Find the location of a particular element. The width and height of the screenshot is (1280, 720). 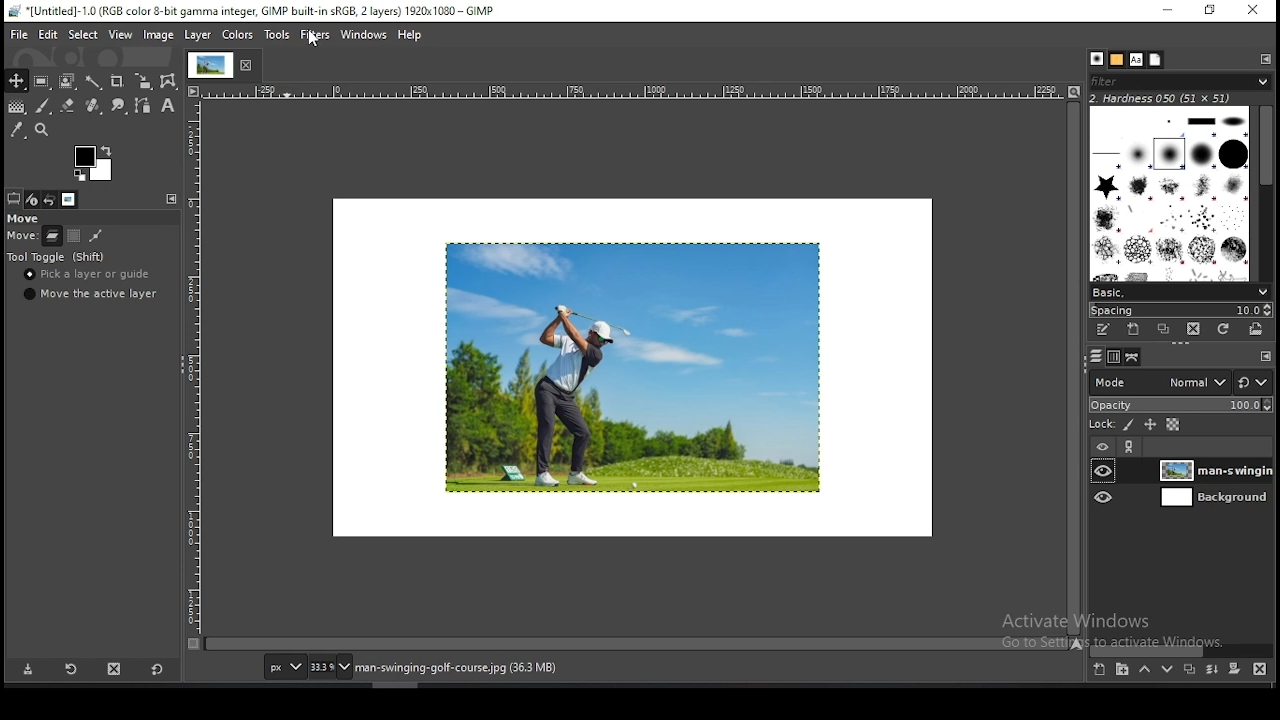

zoom tool is located at coordinates (41, 129).